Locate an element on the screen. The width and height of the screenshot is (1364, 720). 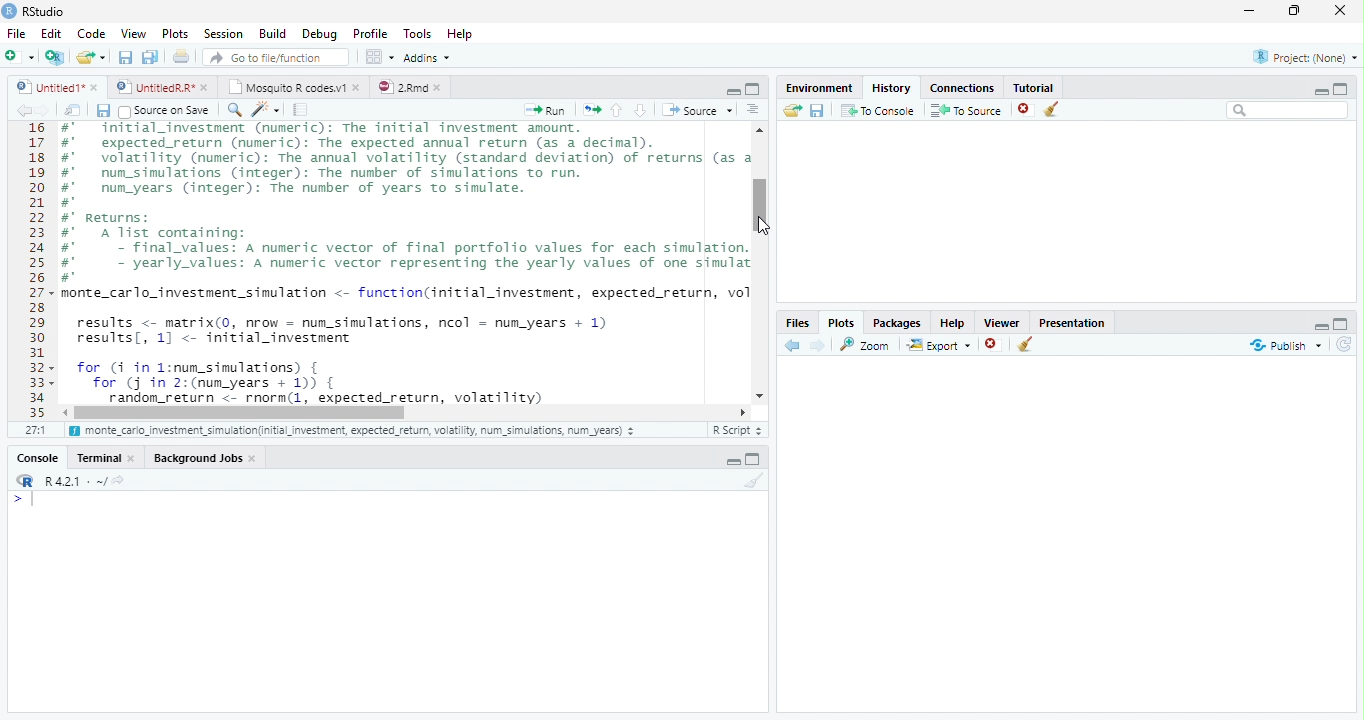
Minimize is located at coordinates (1253, 12).